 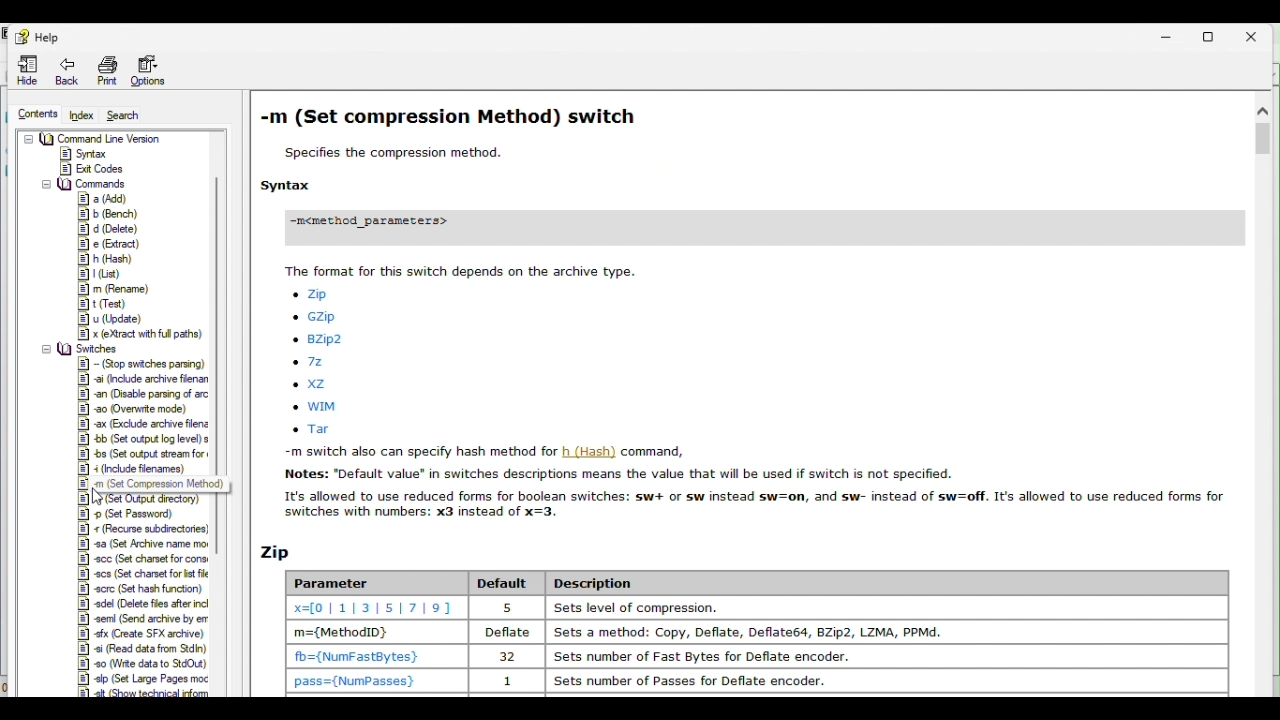 What do you see at coordinates (319, 407) in the screenshot?
I see `wim` at bounding box center [319, 407].